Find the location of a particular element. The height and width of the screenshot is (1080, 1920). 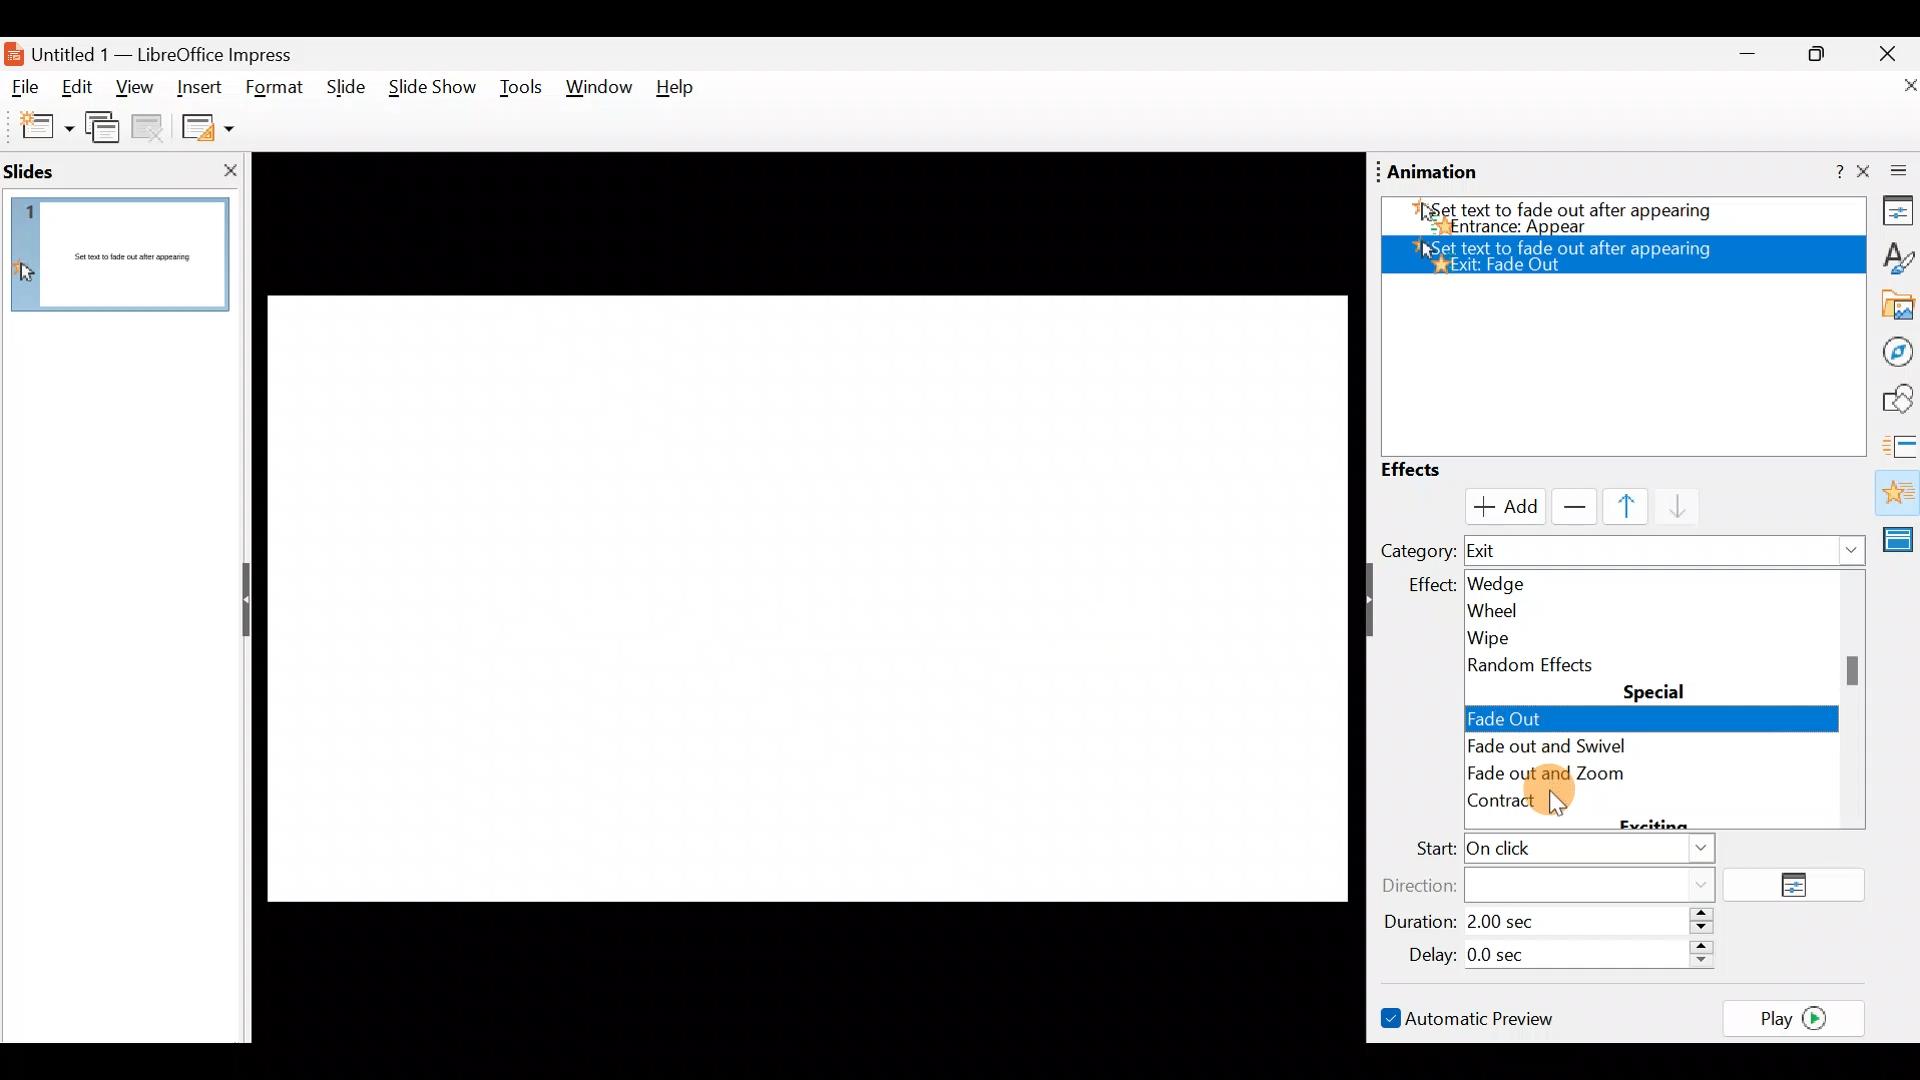

Category is located at coordinates (1417, 550).